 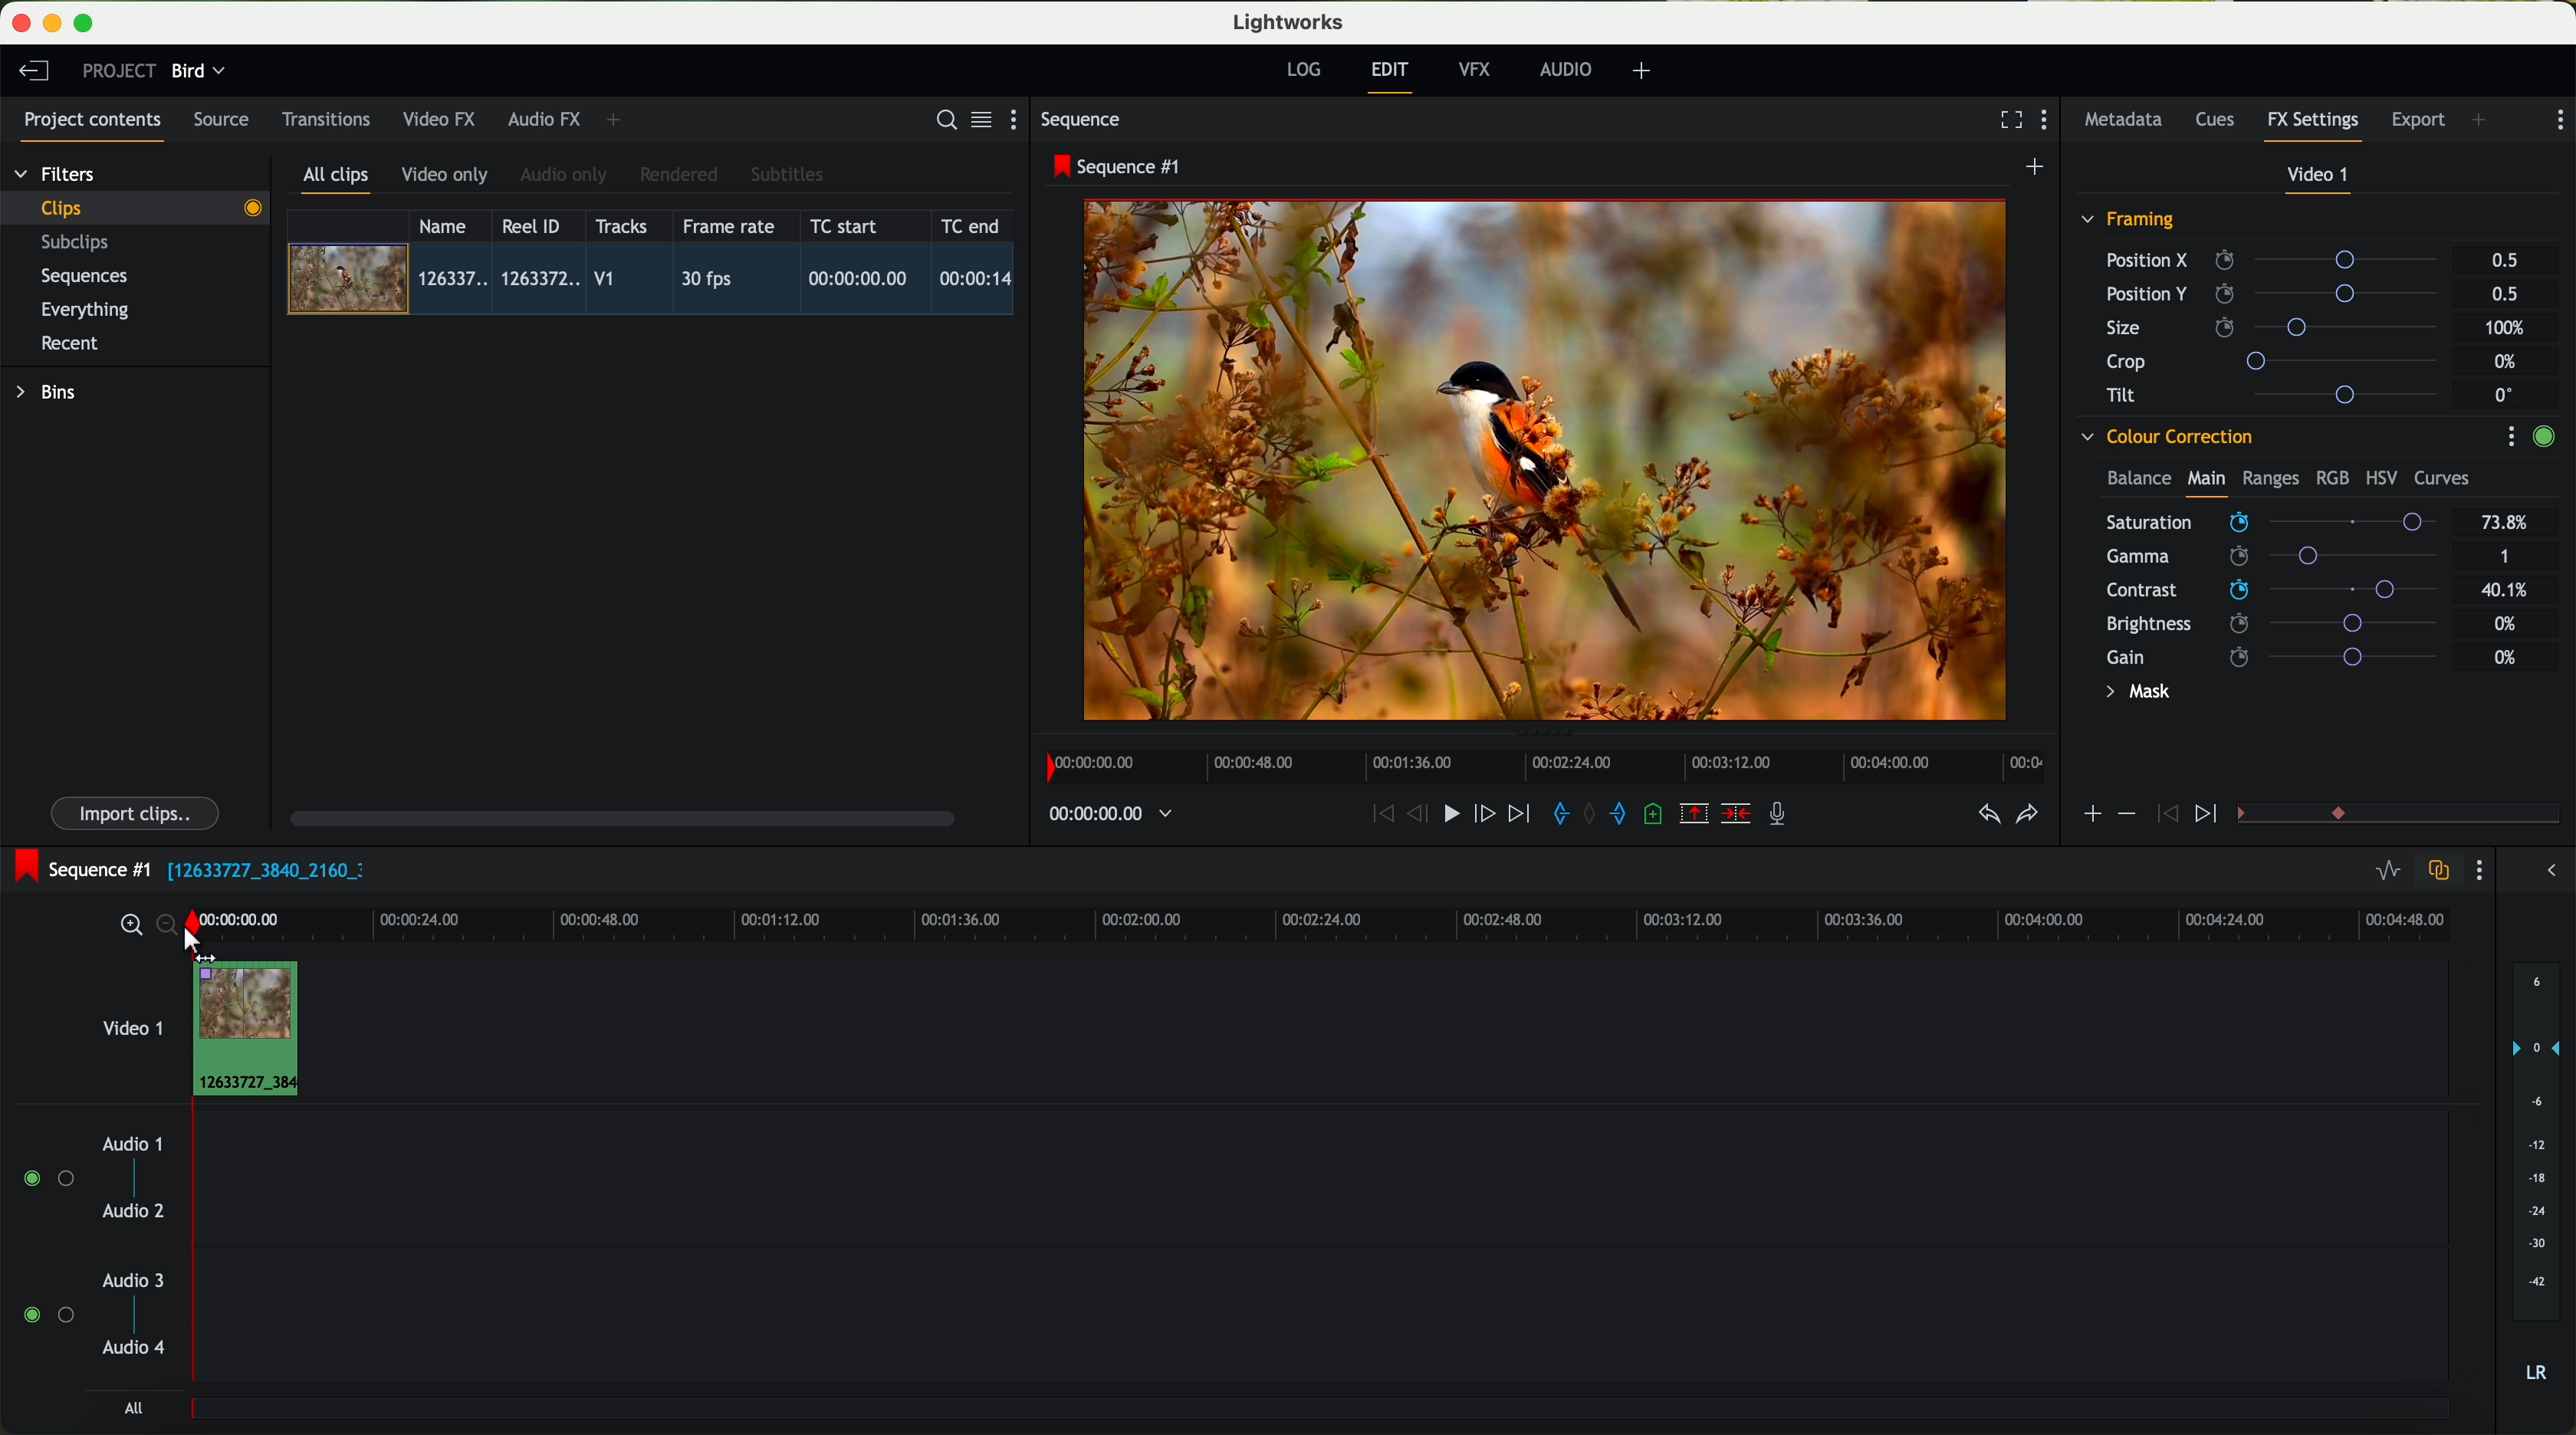 What do you see at coordinates (2510, 590) in the screenshot?
I see `40.1%` at bounding box center [2510, 590].